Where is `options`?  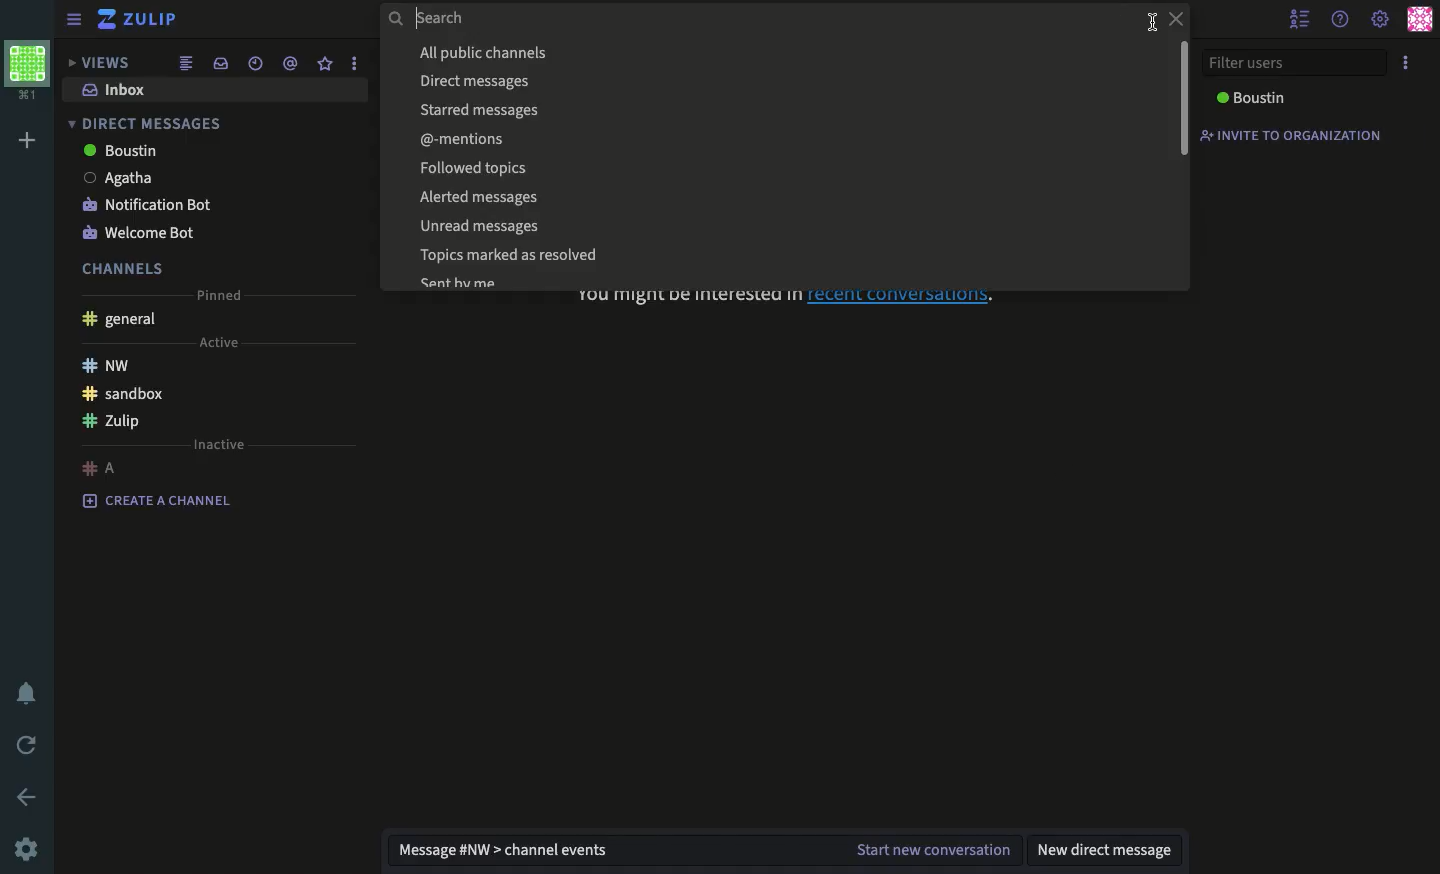
options is located at coordinates (1408, 64).